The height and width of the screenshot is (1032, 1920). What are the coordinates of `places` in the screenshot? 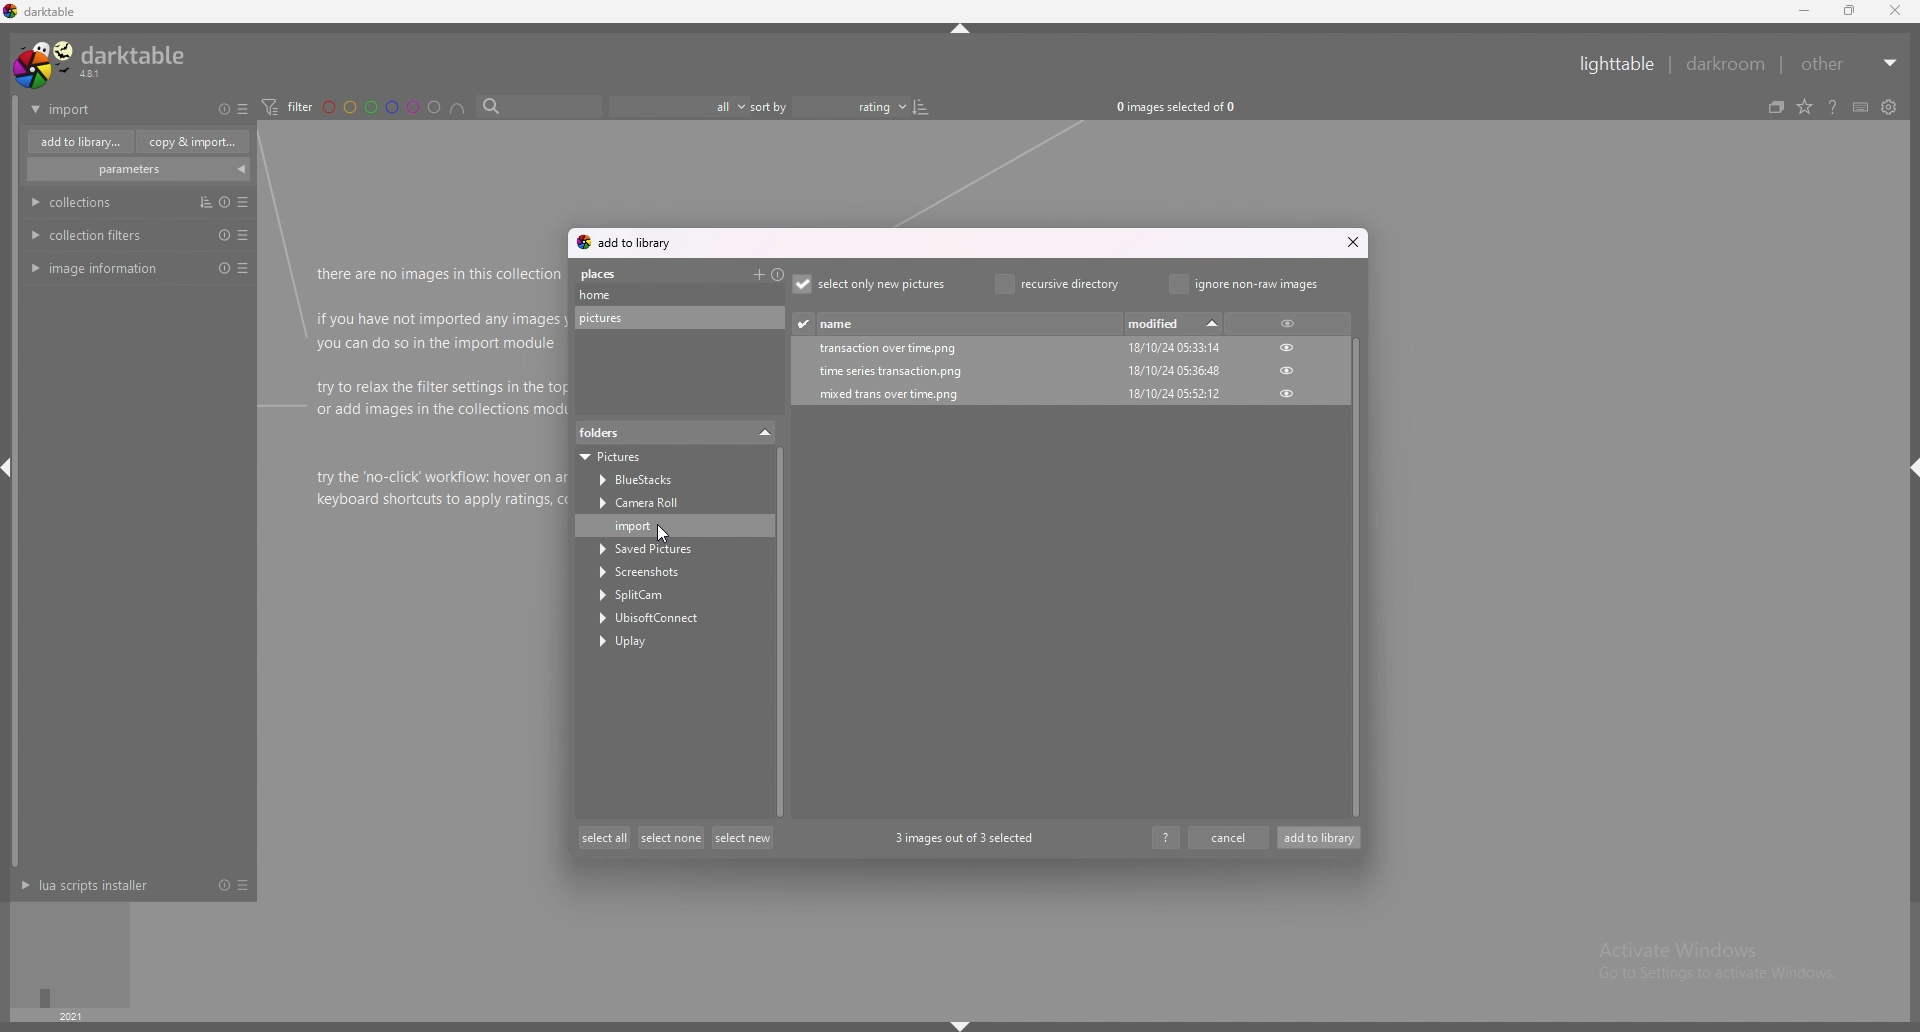 It's located at (651, 274).